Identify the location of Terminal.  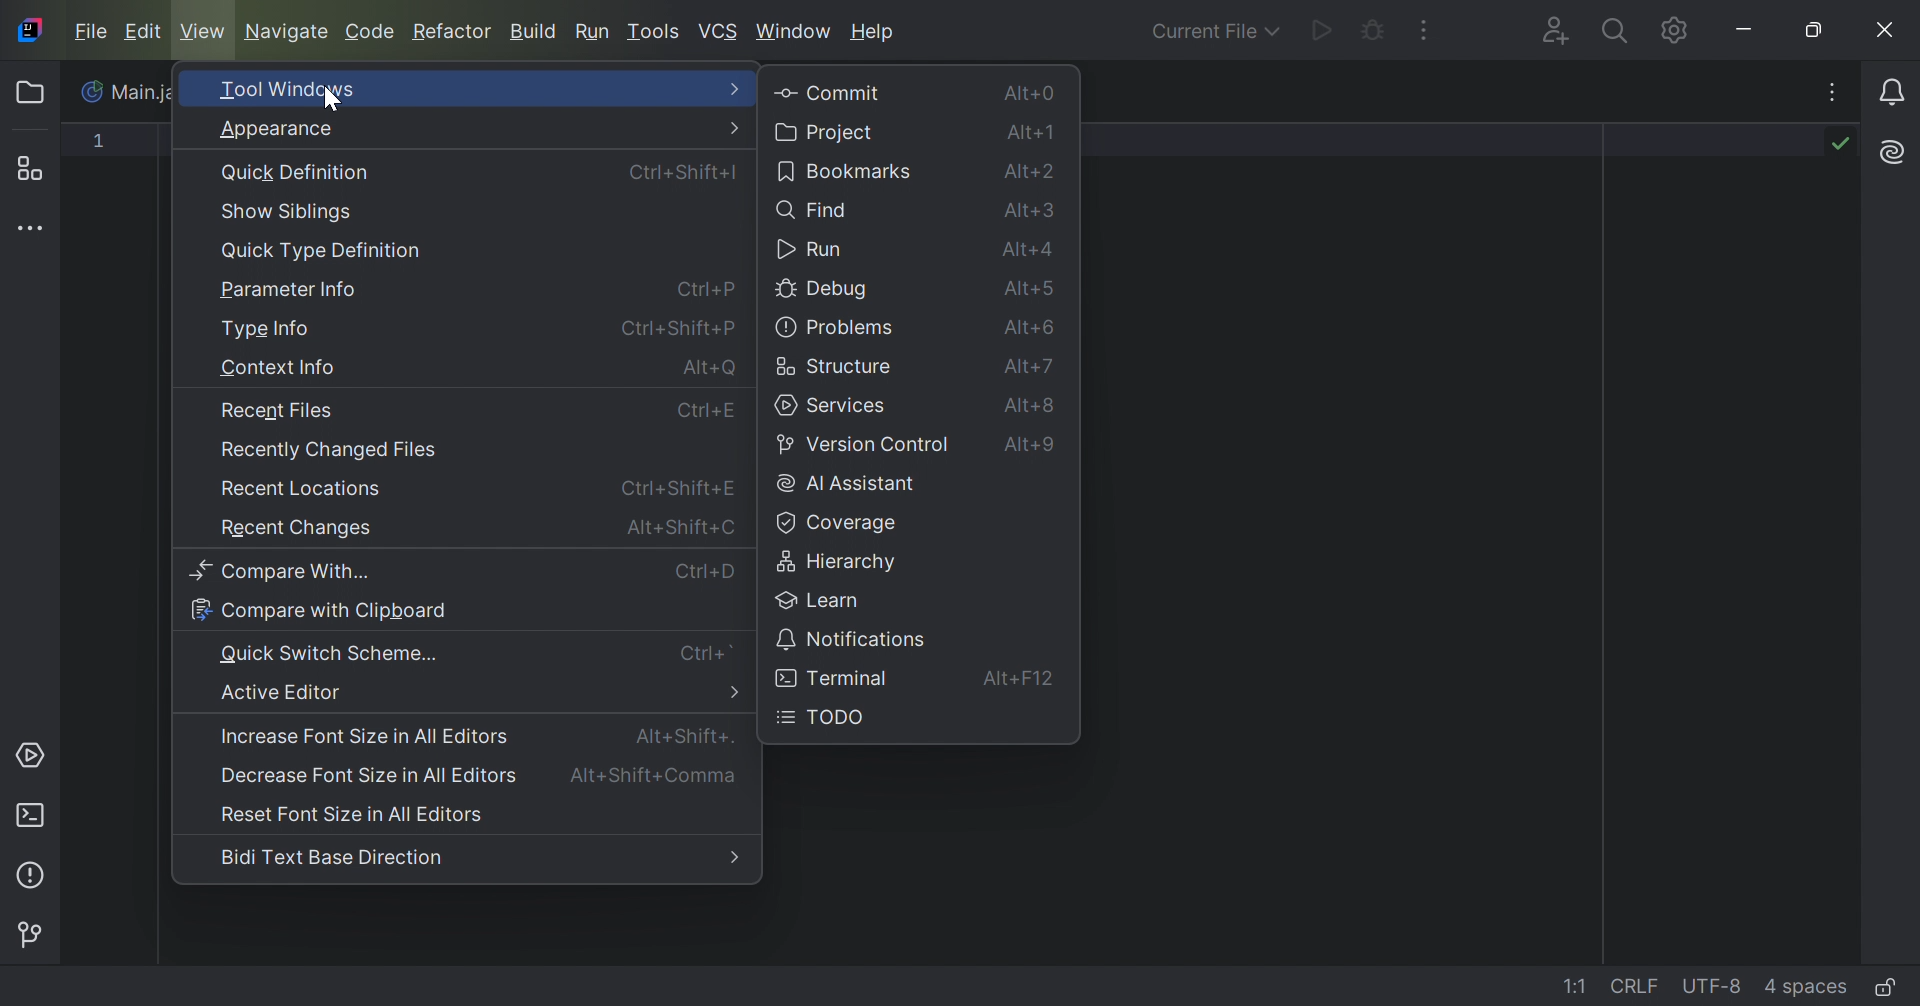
(834, 680).